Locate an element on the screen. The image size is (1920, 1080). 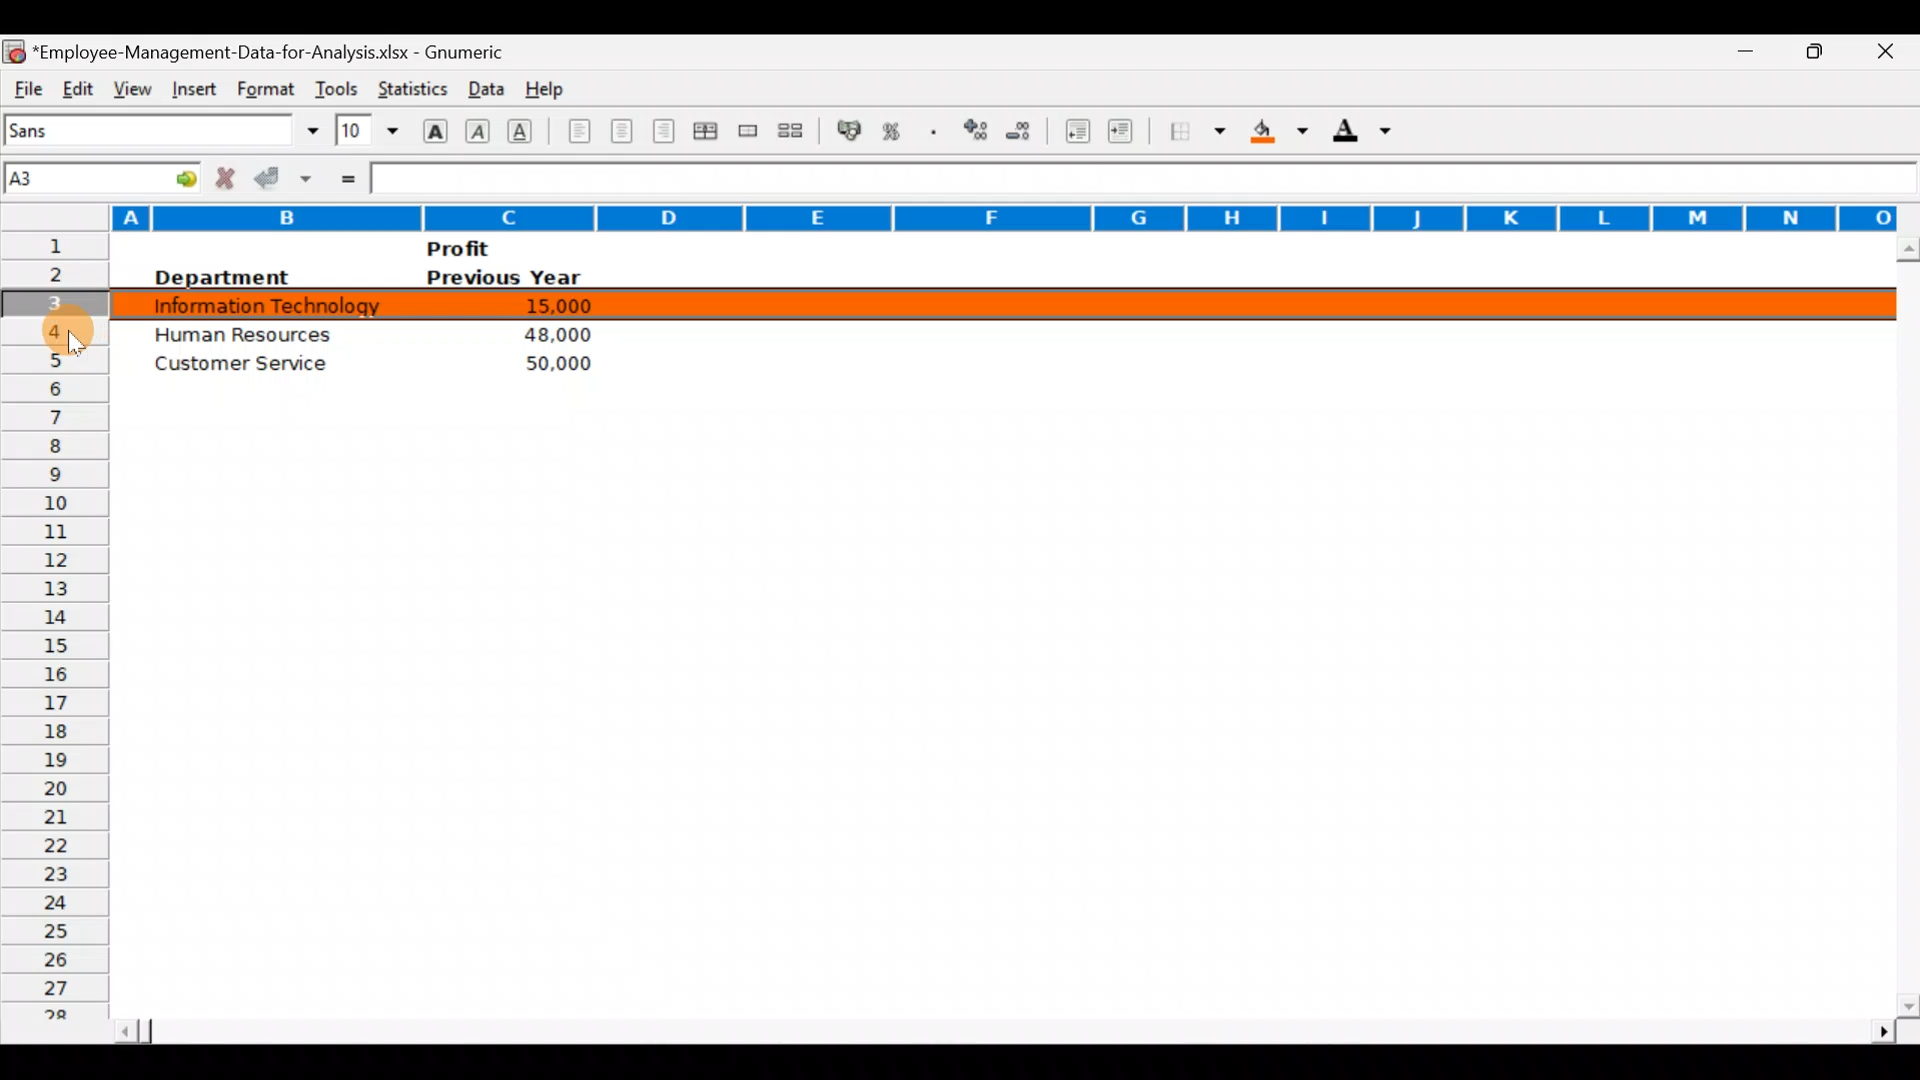
Previous year is located at coordinates (504, 278).